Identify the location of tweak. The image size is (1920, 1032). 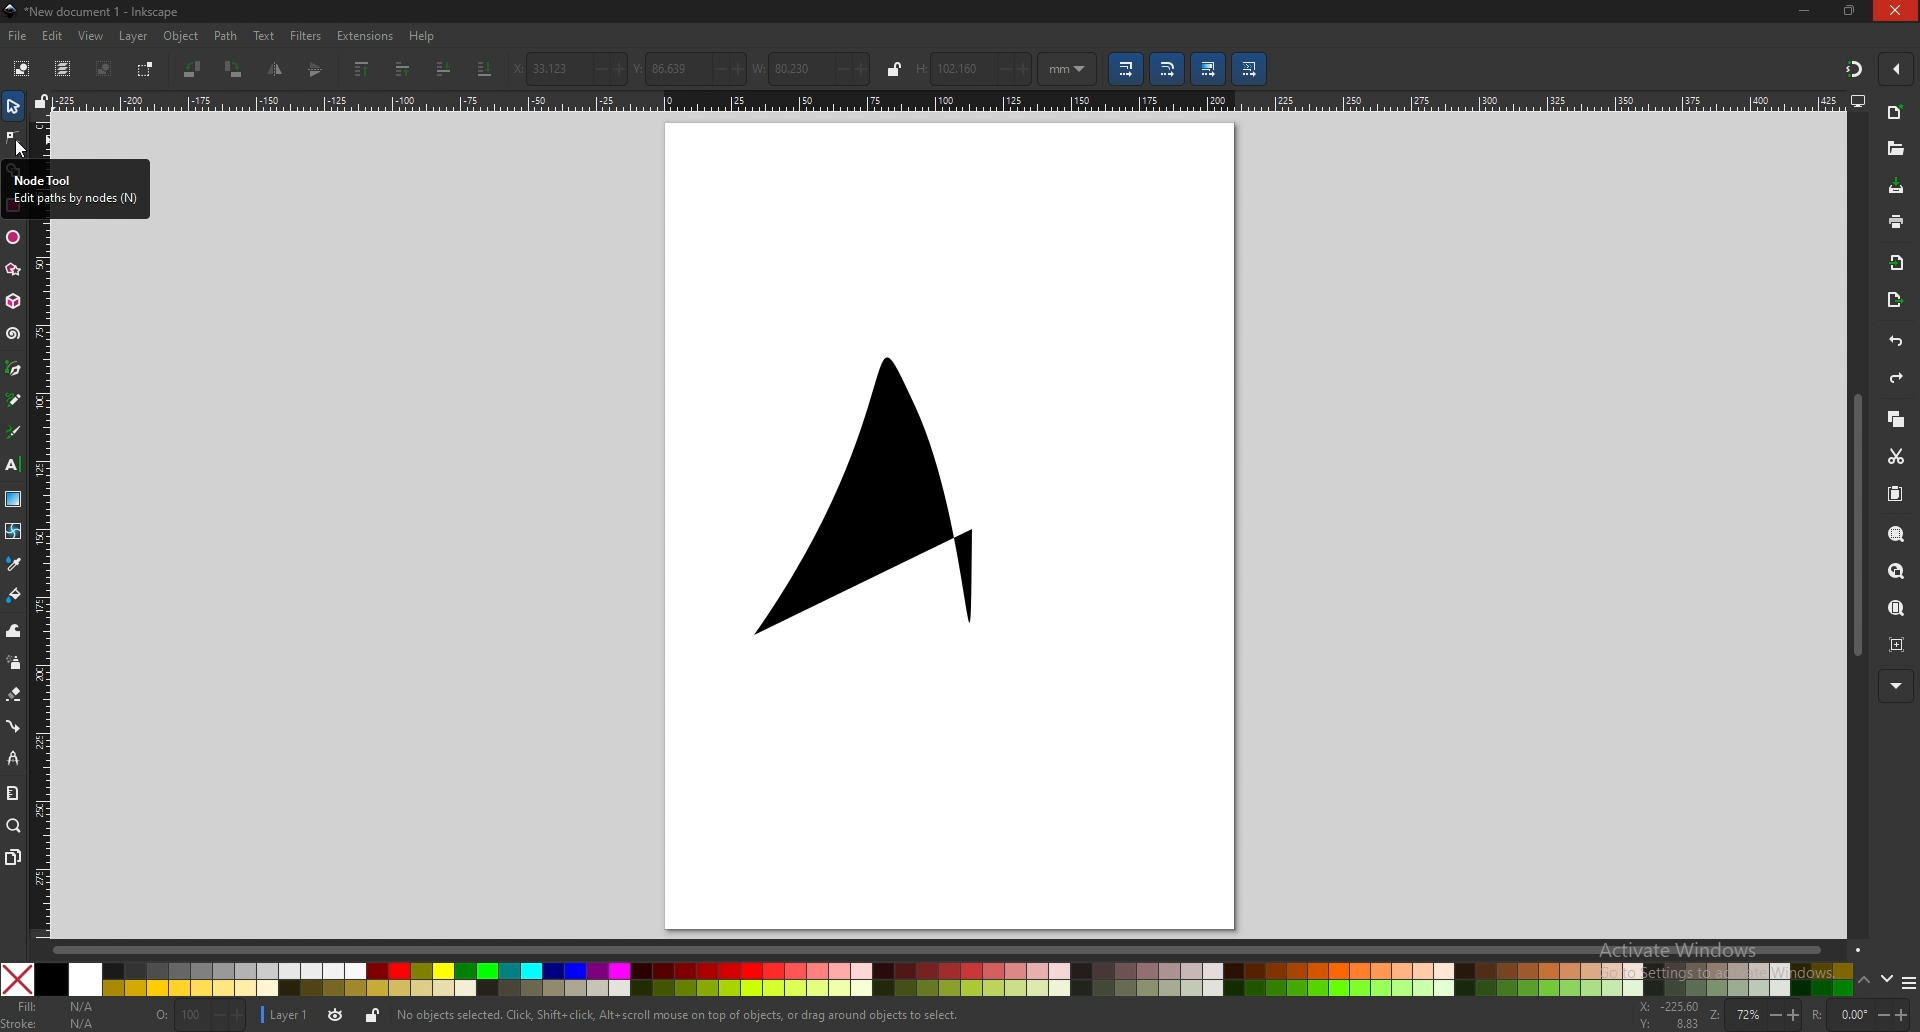
(13, 631).